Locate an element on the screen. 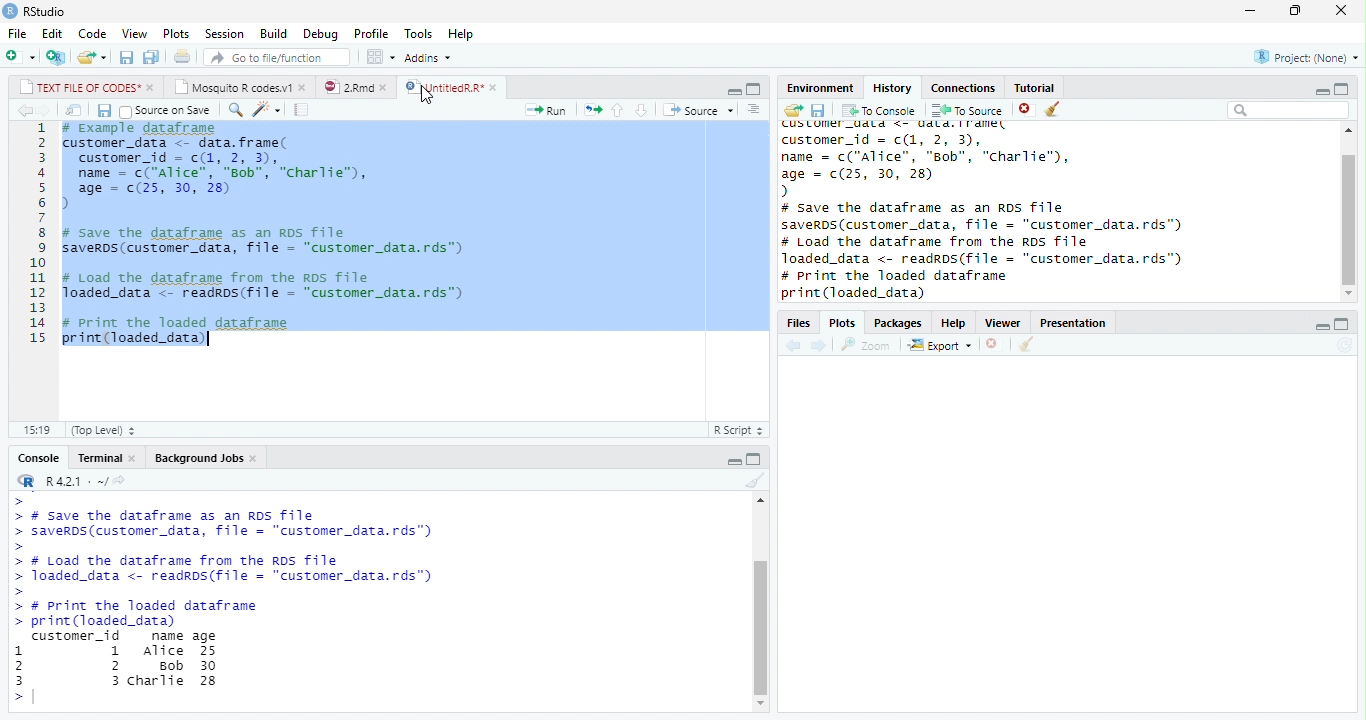 This screenshot has height=720, width=1366. scroll bar is located at coordinates (1347, 221).